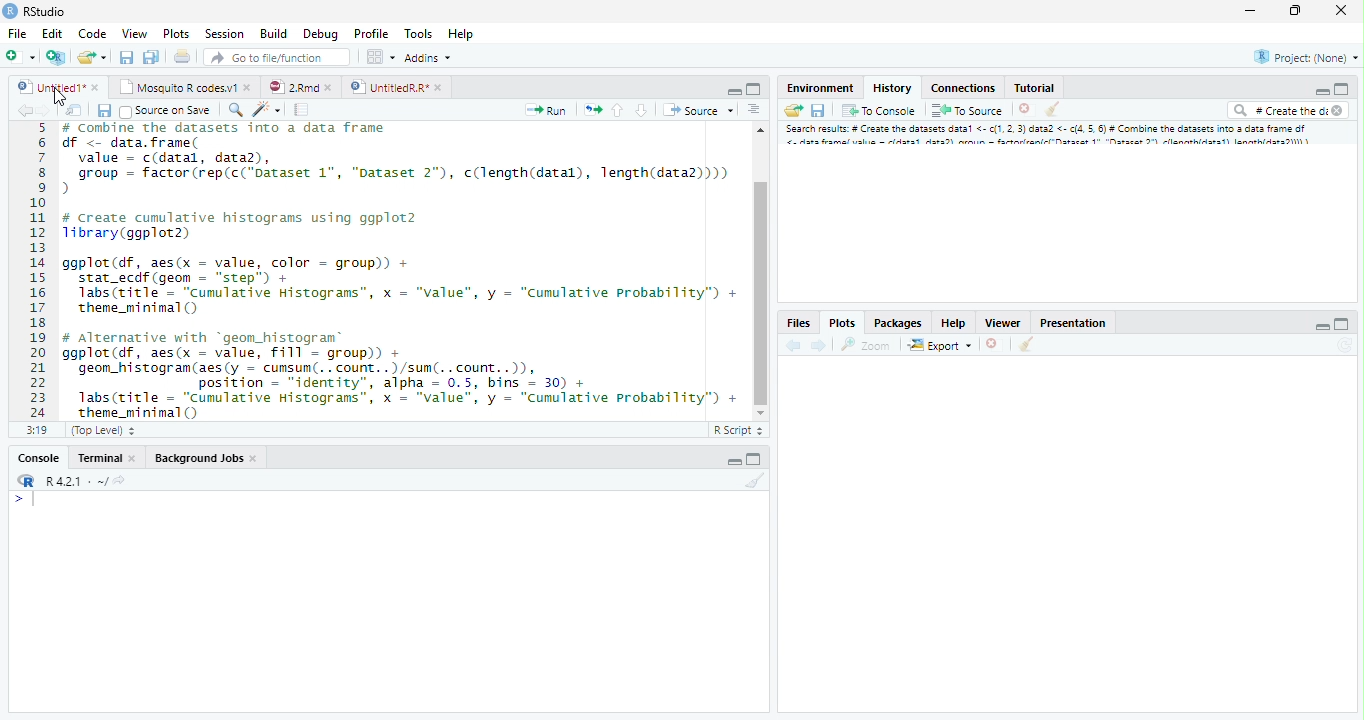 Image resolution: width=1364 pixels, height=720 pixels. I want to click on Delete, so click(1025, 109).